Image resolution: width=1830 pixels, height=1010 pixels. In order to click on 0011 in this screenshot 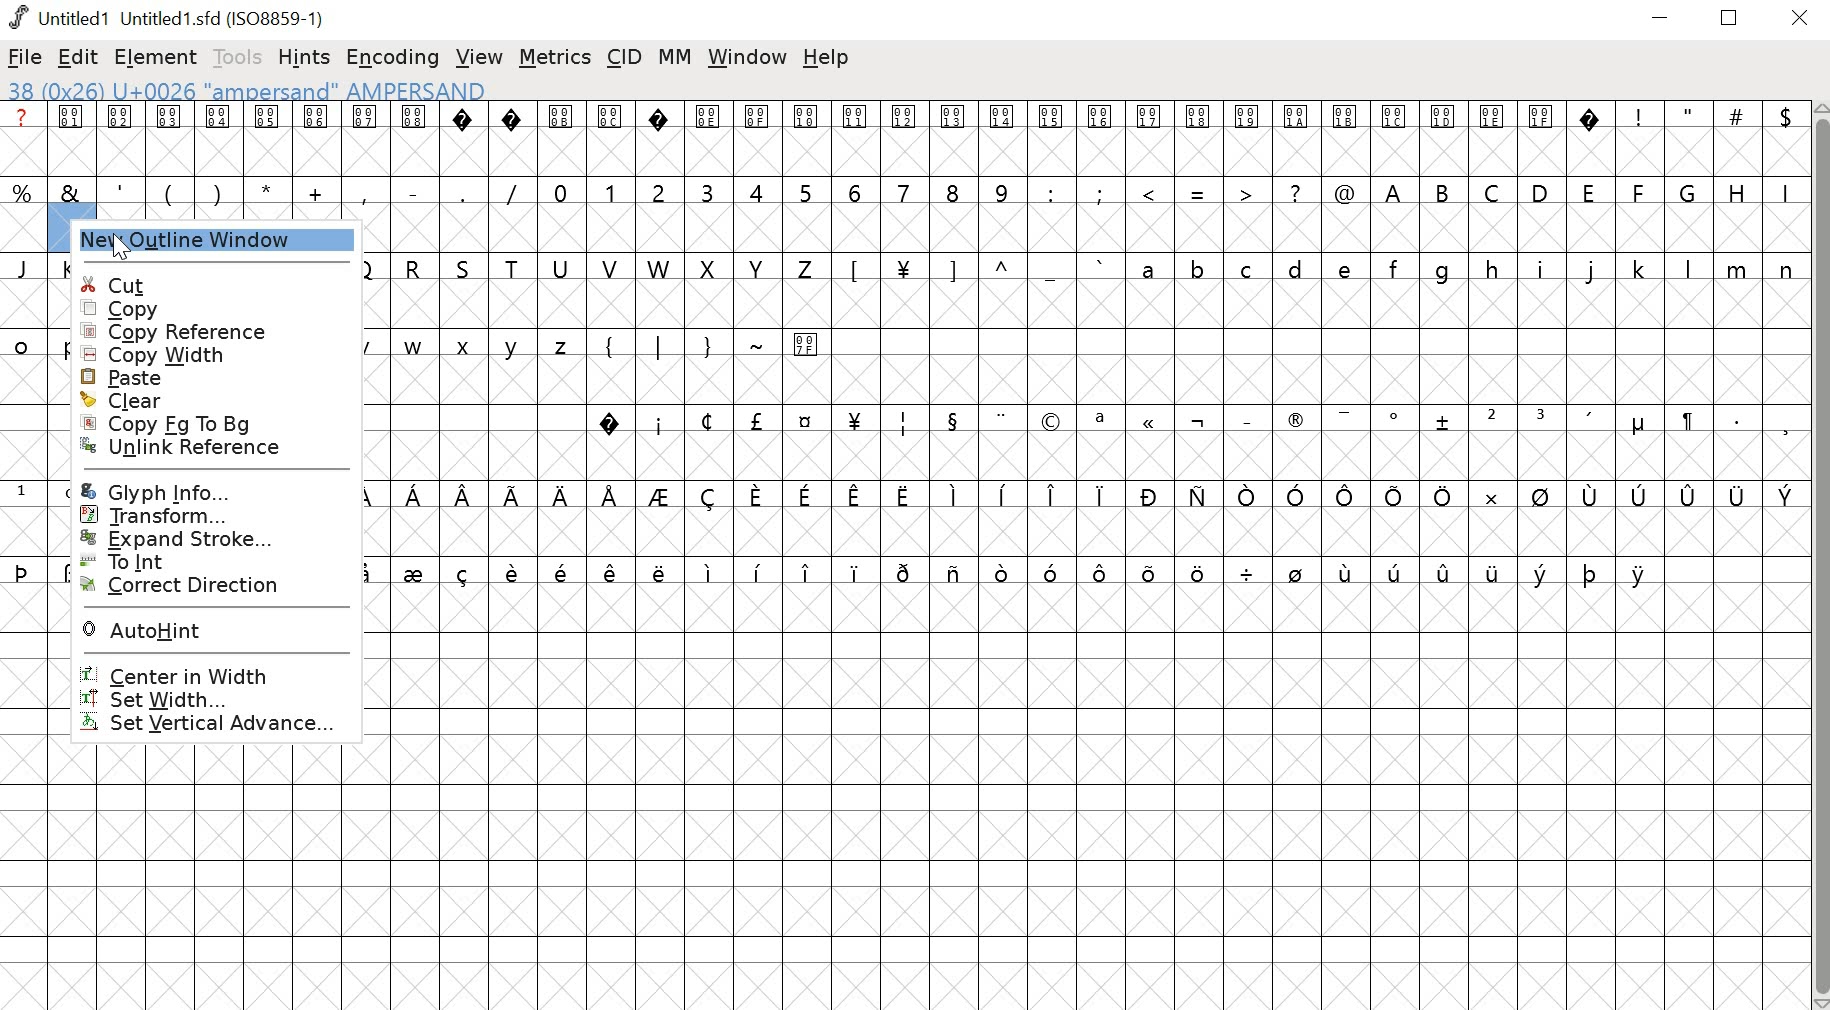, I will do `click(860, 138)`.